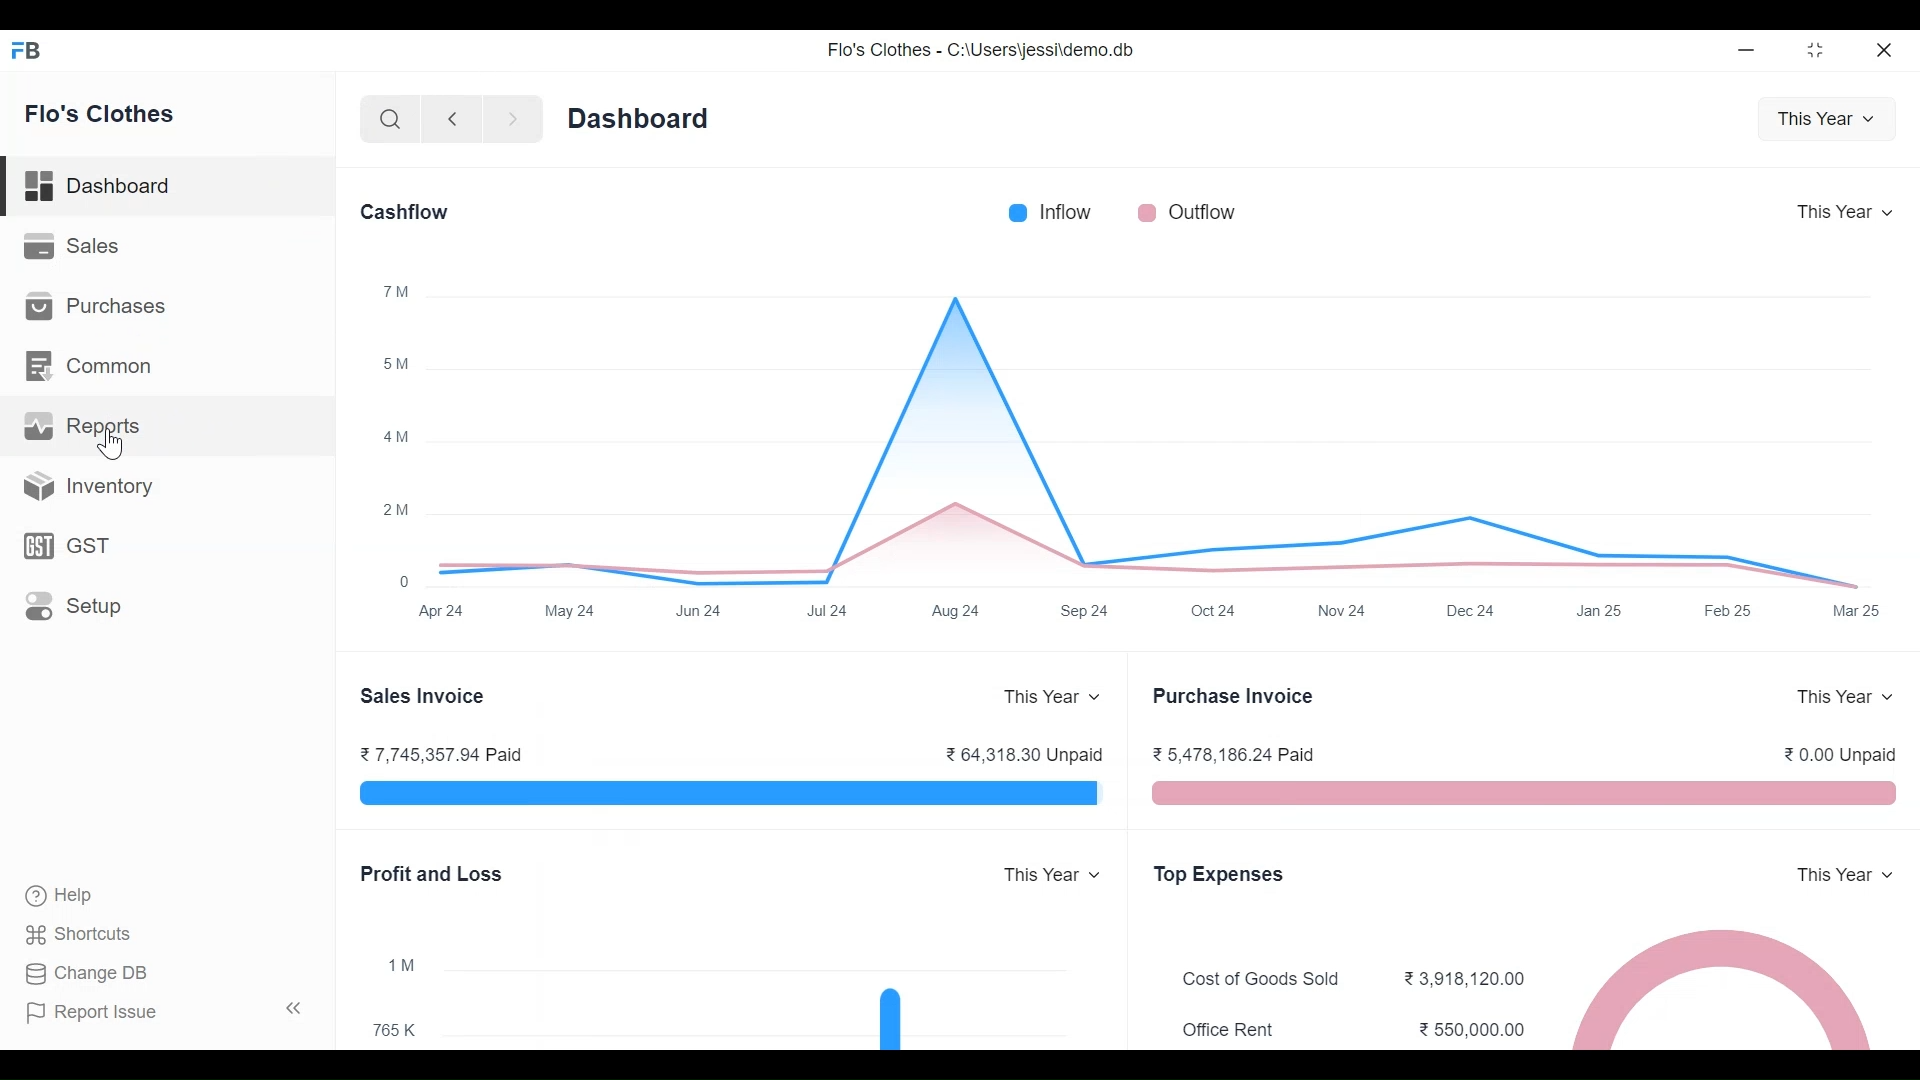 The width and height of the screenshot is (1920, 1080). Describe the element at coordinates (1355, 1029) in the screenshot. I see `Office Rent  550,000.00` at that location.